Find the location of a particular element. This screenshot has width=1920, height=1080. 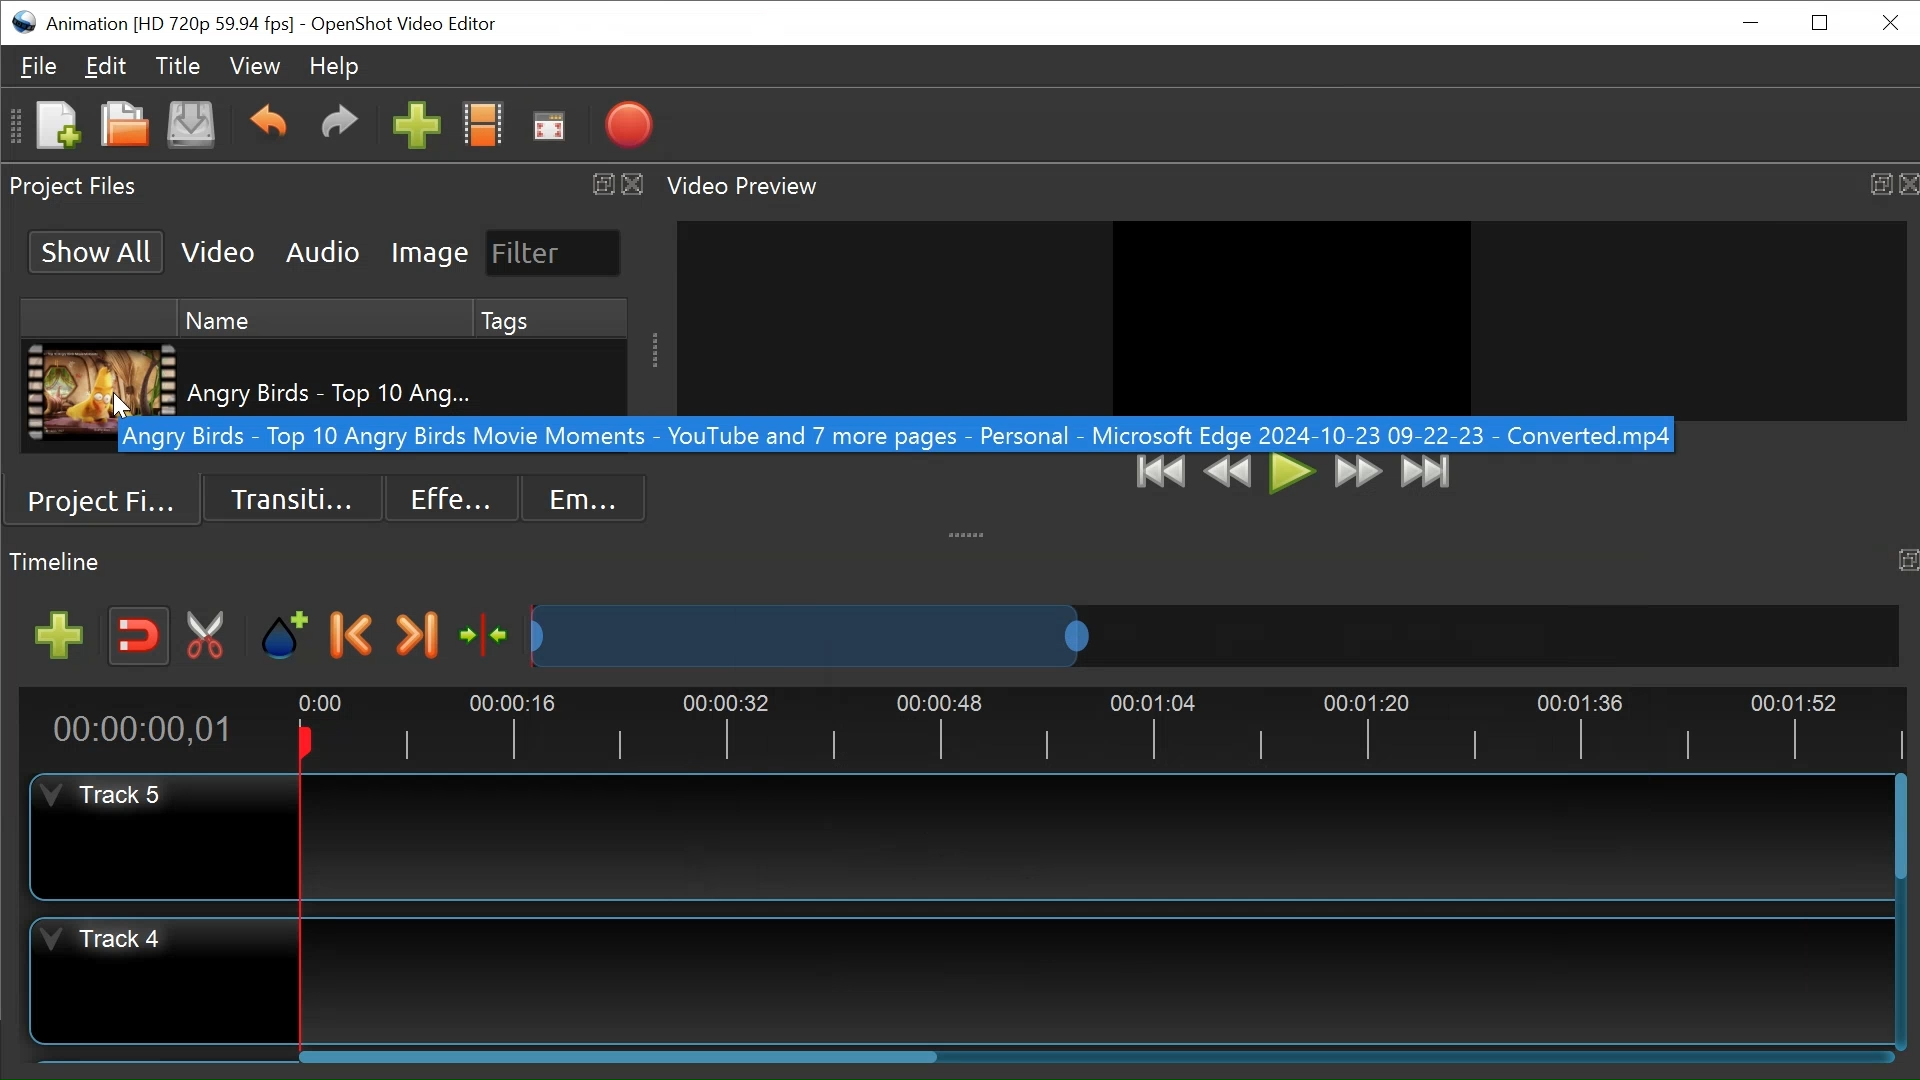

Track Panel is located at coordinates (1091, 836).